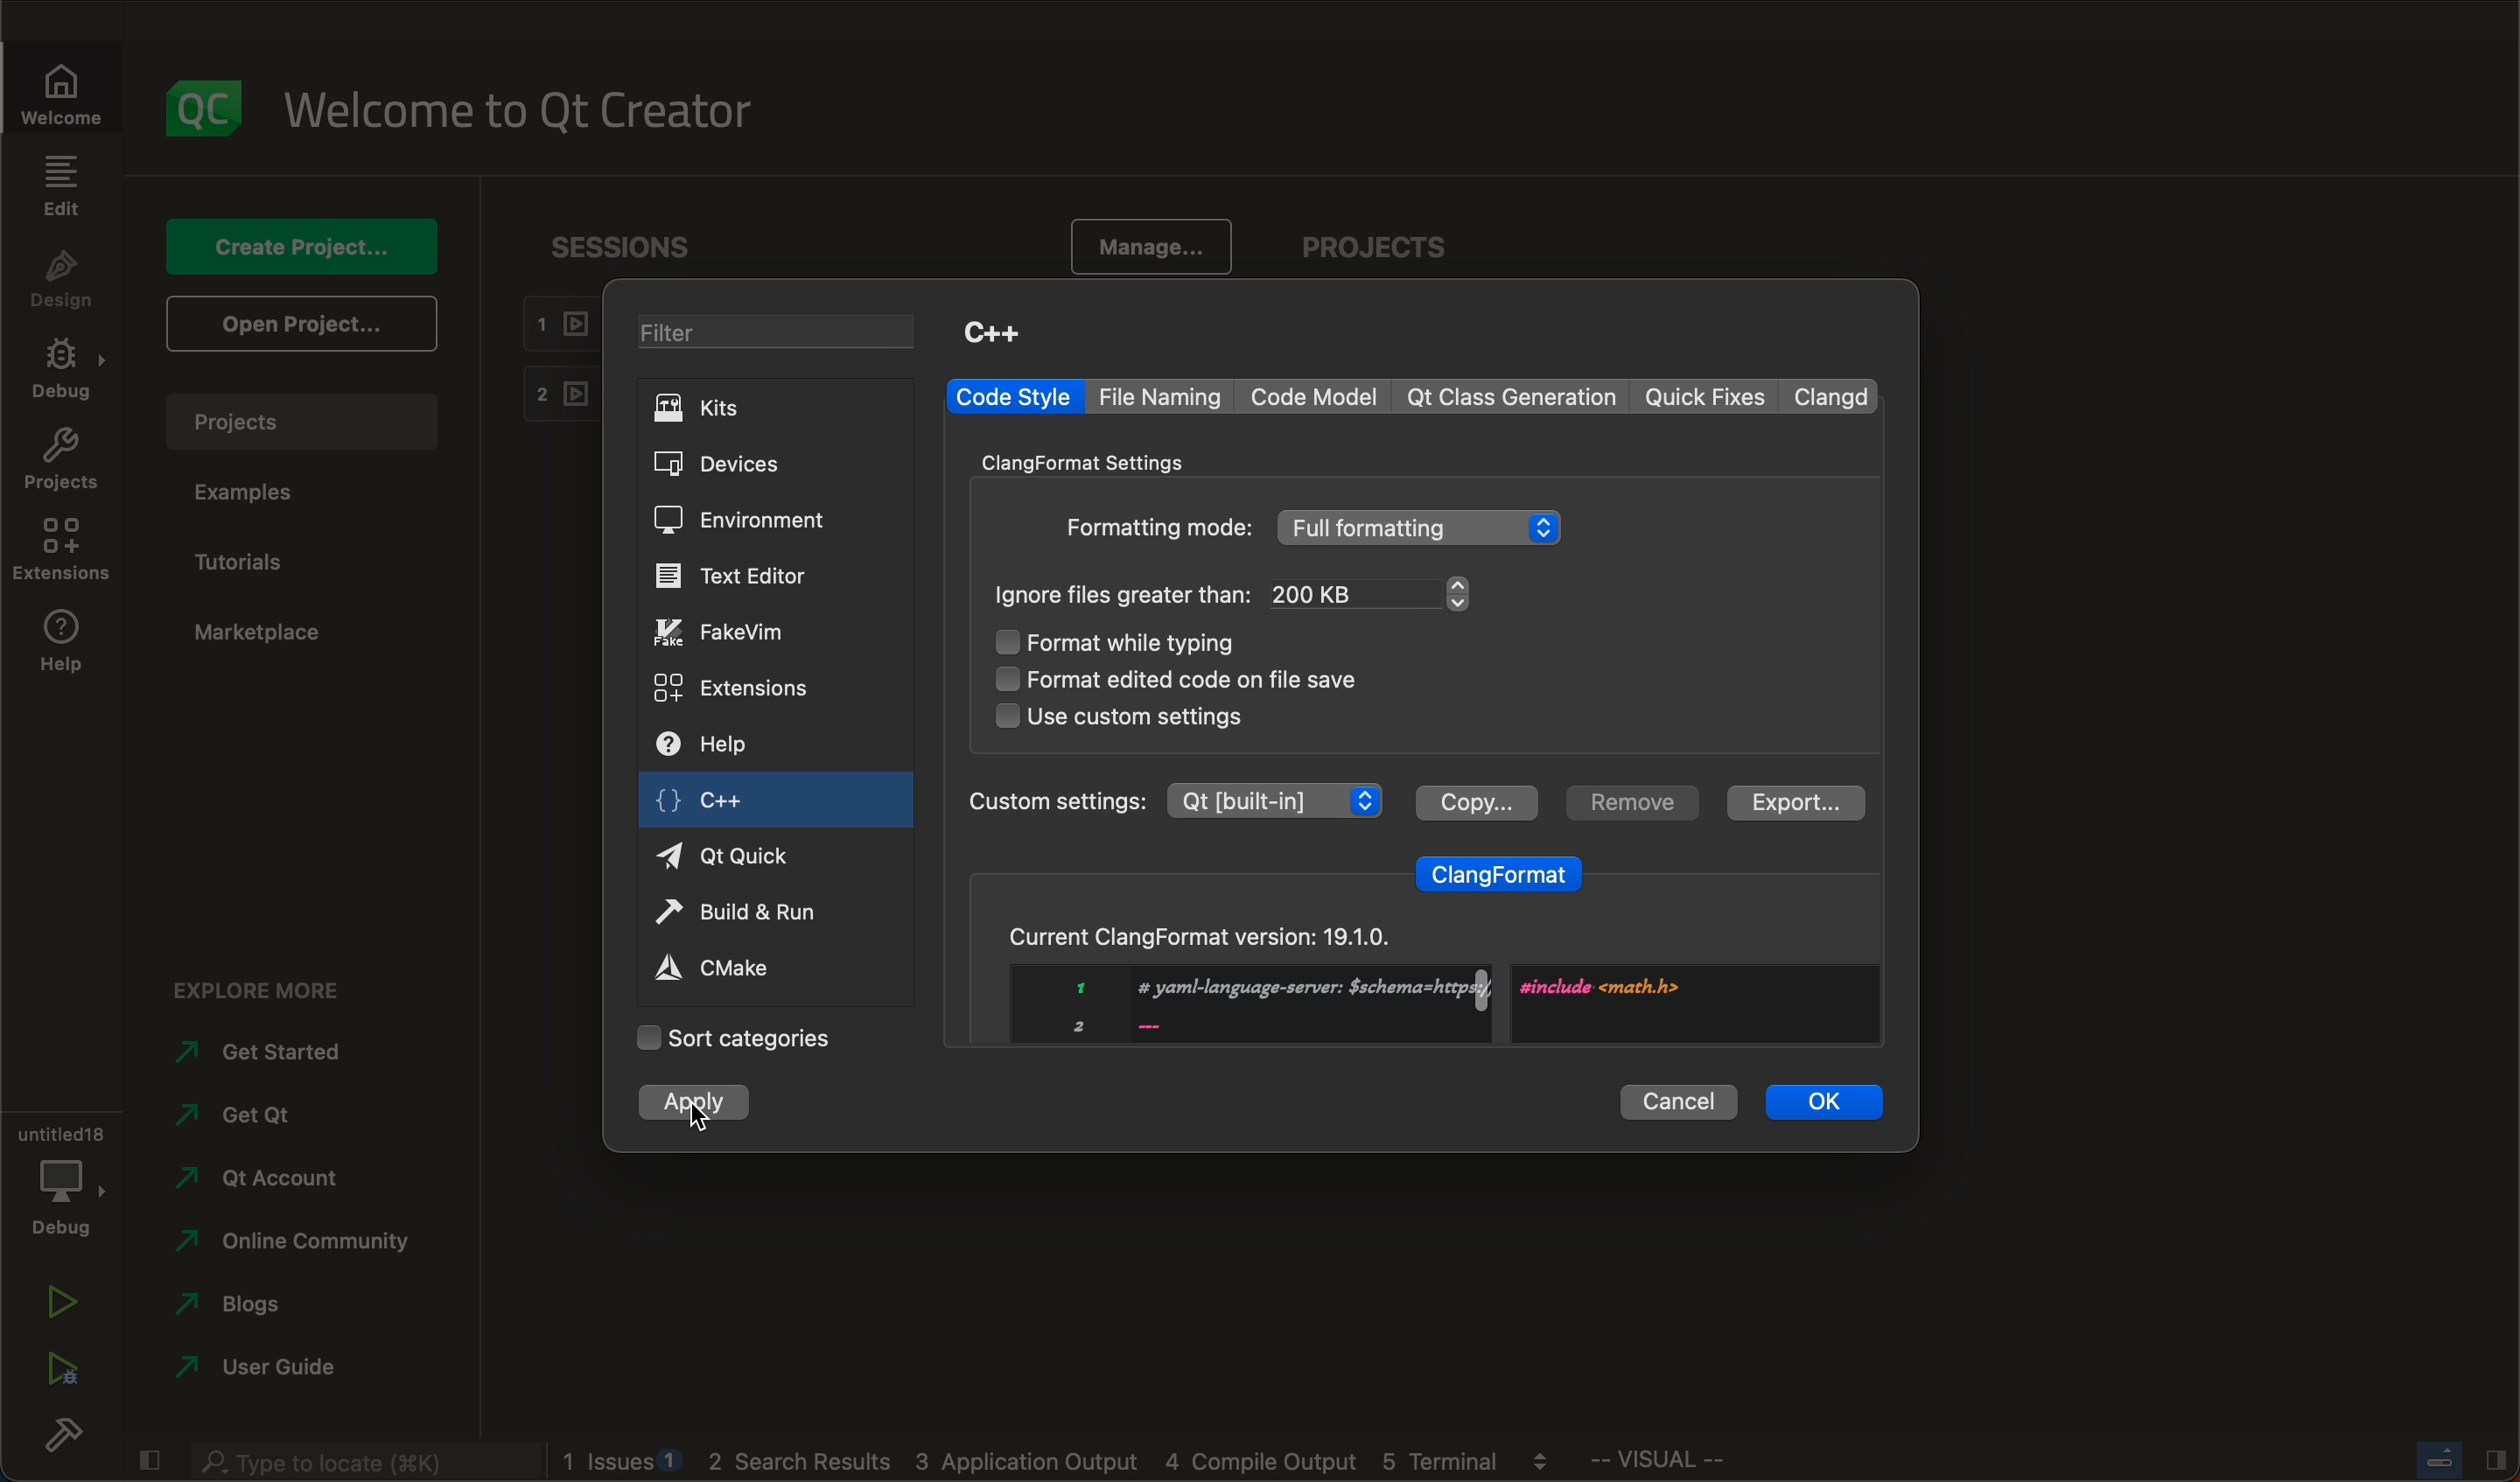 This screenshot has width=2520, height=1482. Describe the element at coordinates (1500, 869) in the screenshot. I see `clang format` at that location.